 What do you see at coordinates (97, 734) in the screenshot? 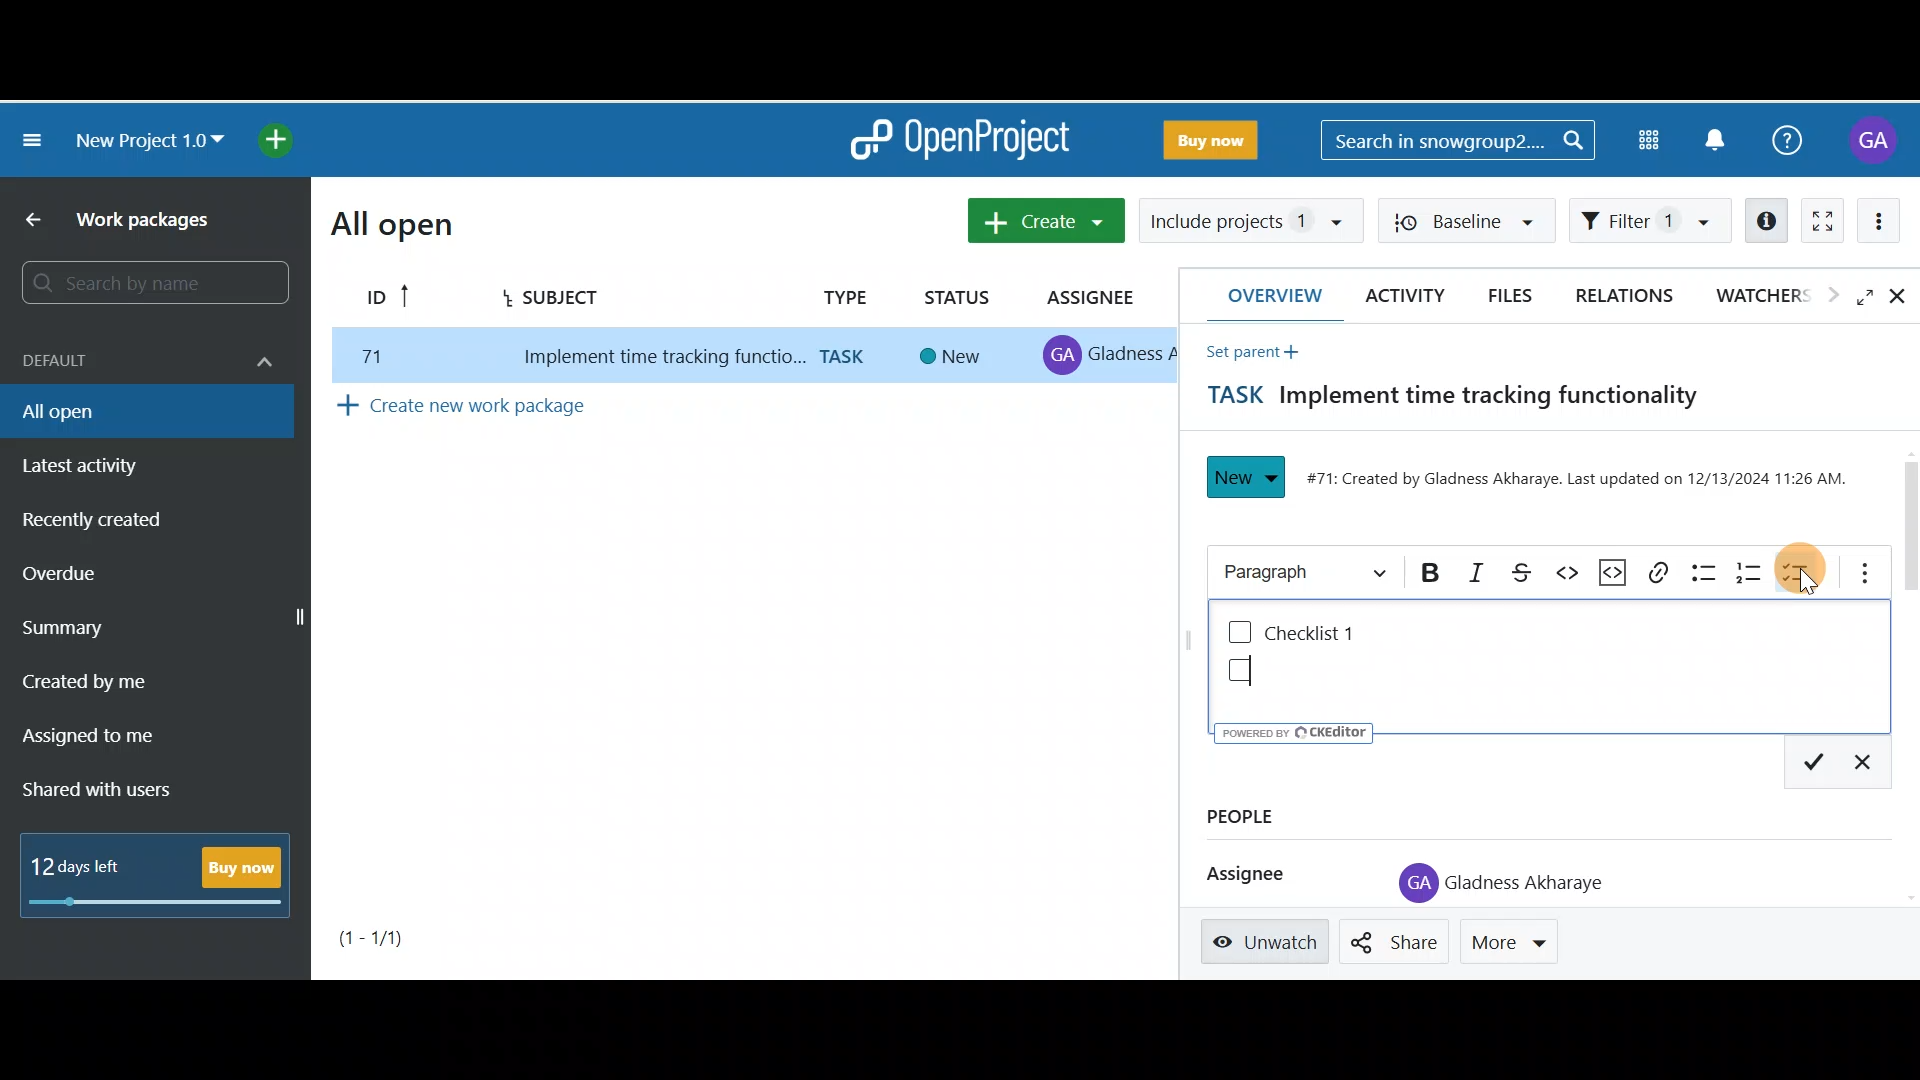
I see `Assigned to me` at bounding box center [97, 734].